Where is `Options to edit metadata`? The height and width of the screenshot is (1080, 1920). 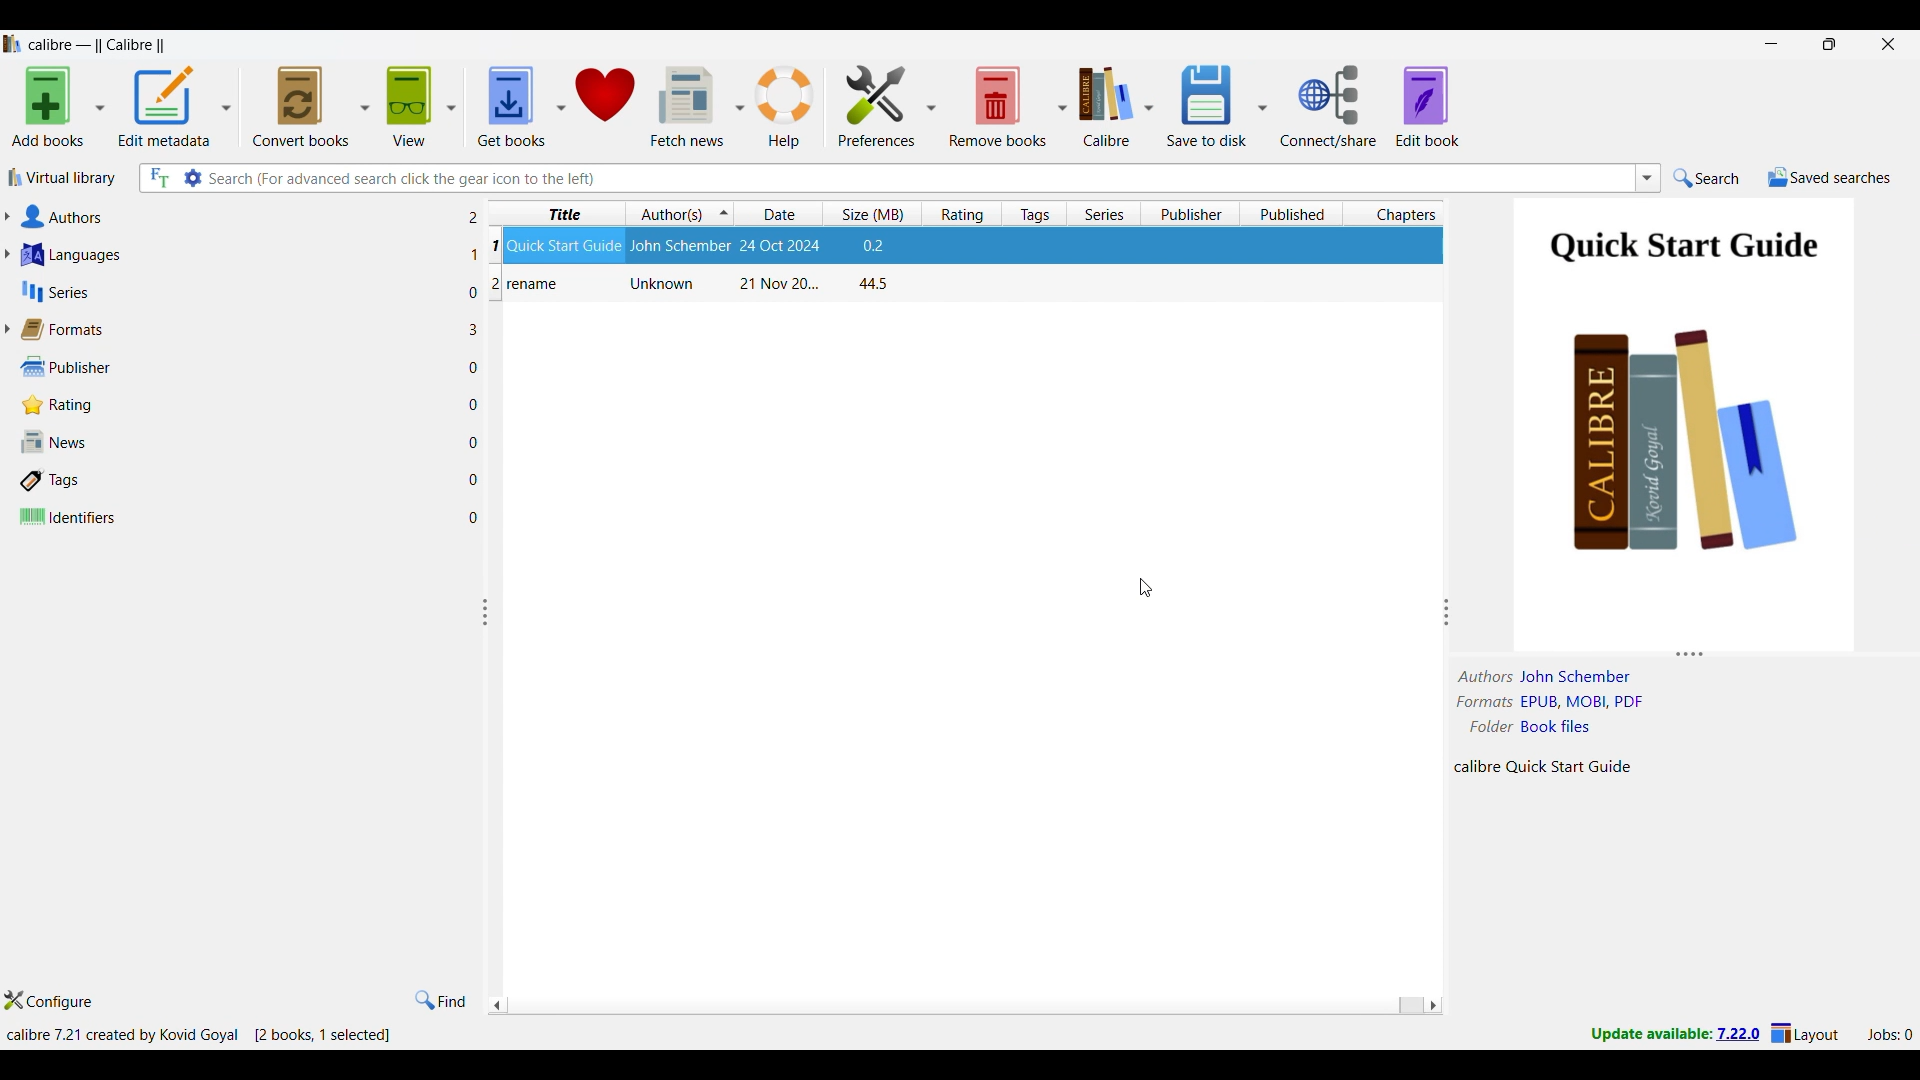
Options to edit metadata is located at coordinates (175, 106).